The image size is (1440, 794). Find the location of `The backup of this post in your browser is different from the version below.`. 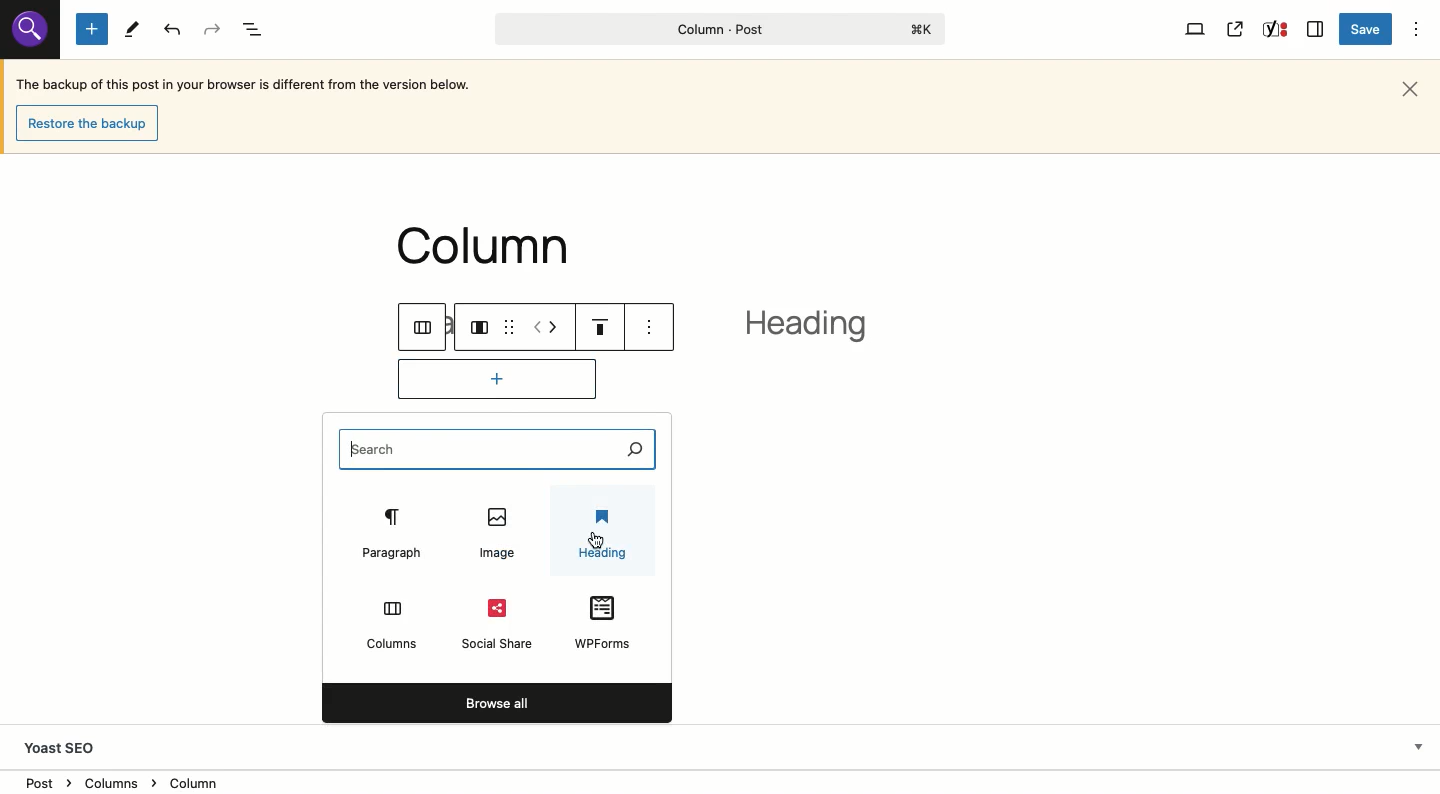

The backup of this post in your browser is different from the version below. is located at coordinates (245, 87).